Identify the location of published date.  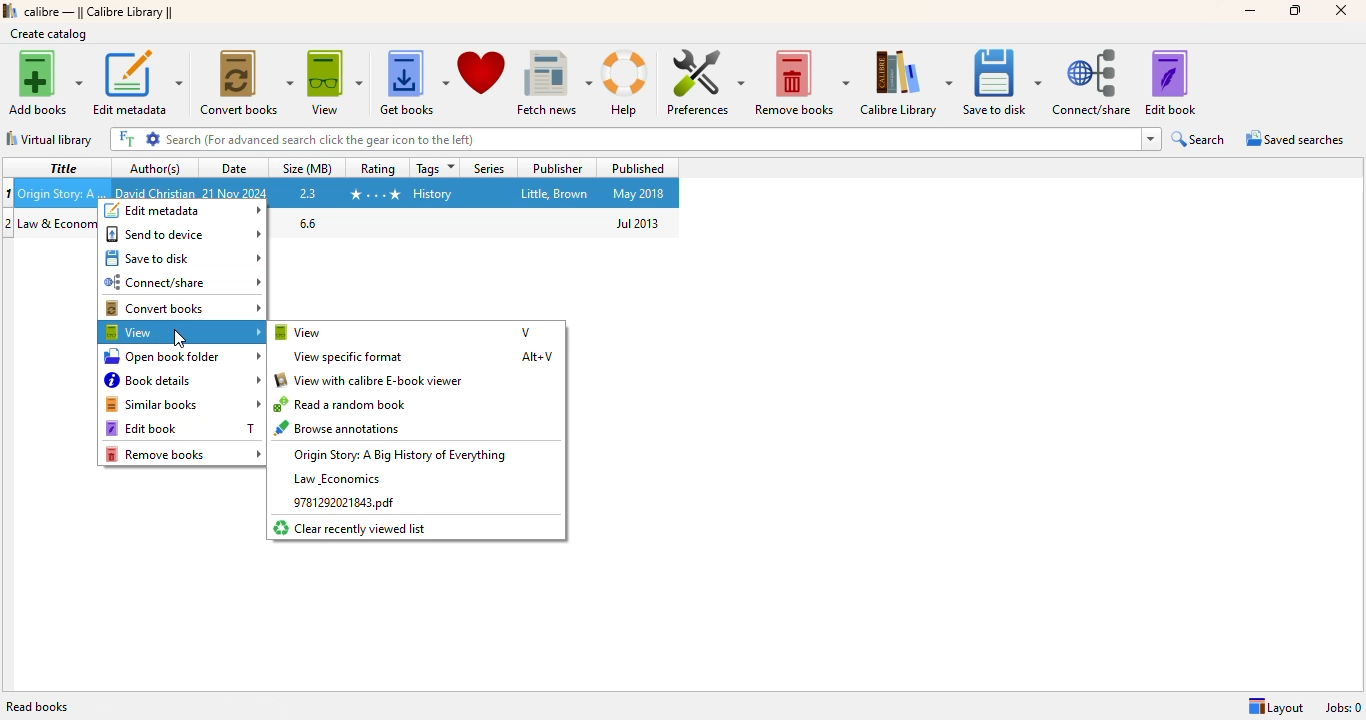
(639, 223).